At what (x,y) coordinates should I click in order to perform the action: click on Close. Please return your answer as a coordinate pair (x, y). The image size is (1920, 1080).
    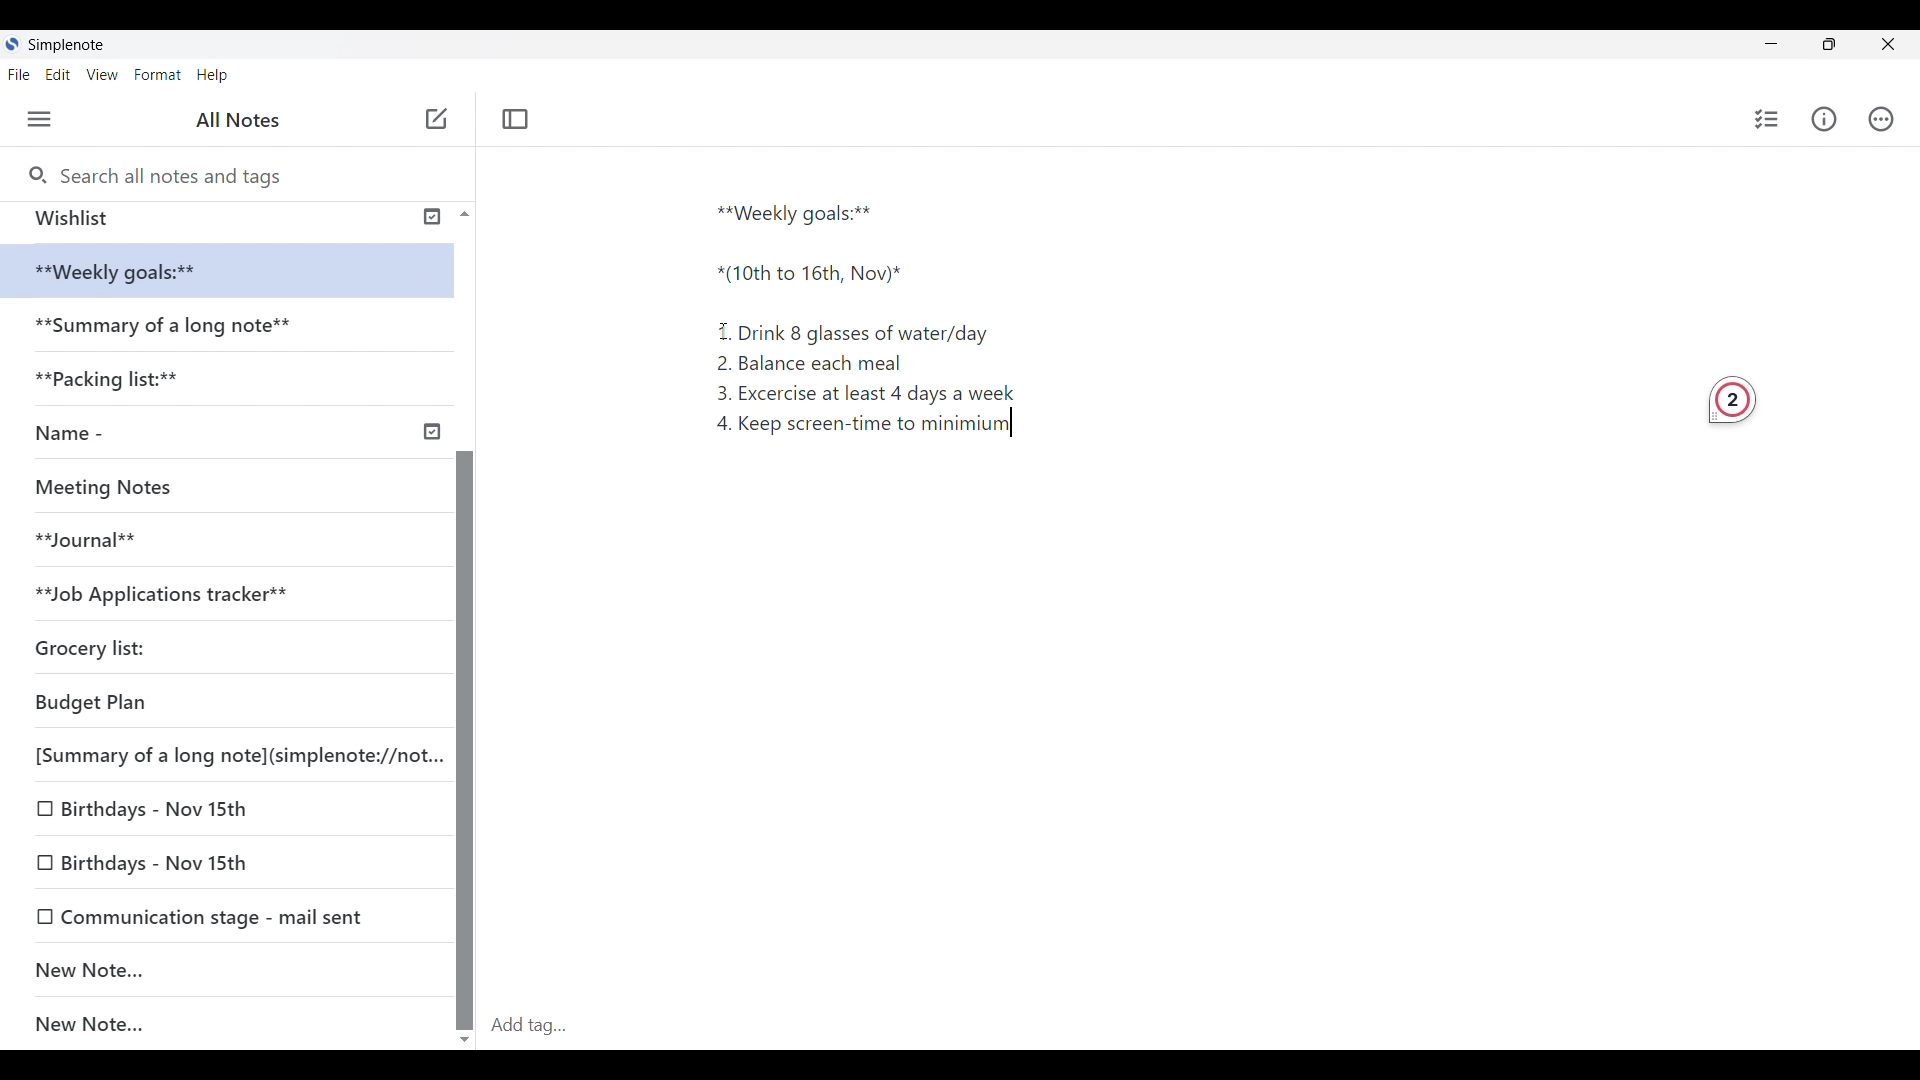
    Looking at the image, I should click on (1896, 43).